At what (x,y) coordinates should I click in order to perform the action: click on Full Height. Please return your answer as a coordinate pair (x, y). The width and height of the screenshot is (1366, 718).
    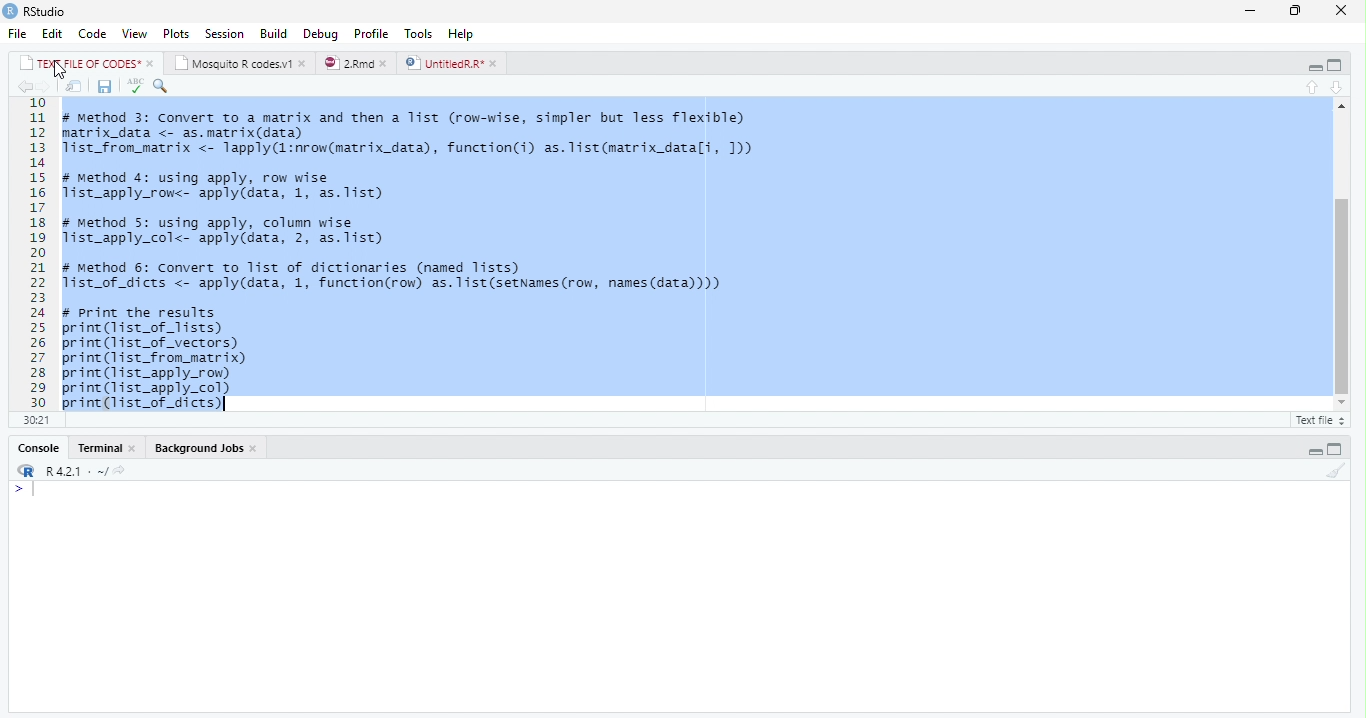
    Looking at the image, I should click on (1336, 65).